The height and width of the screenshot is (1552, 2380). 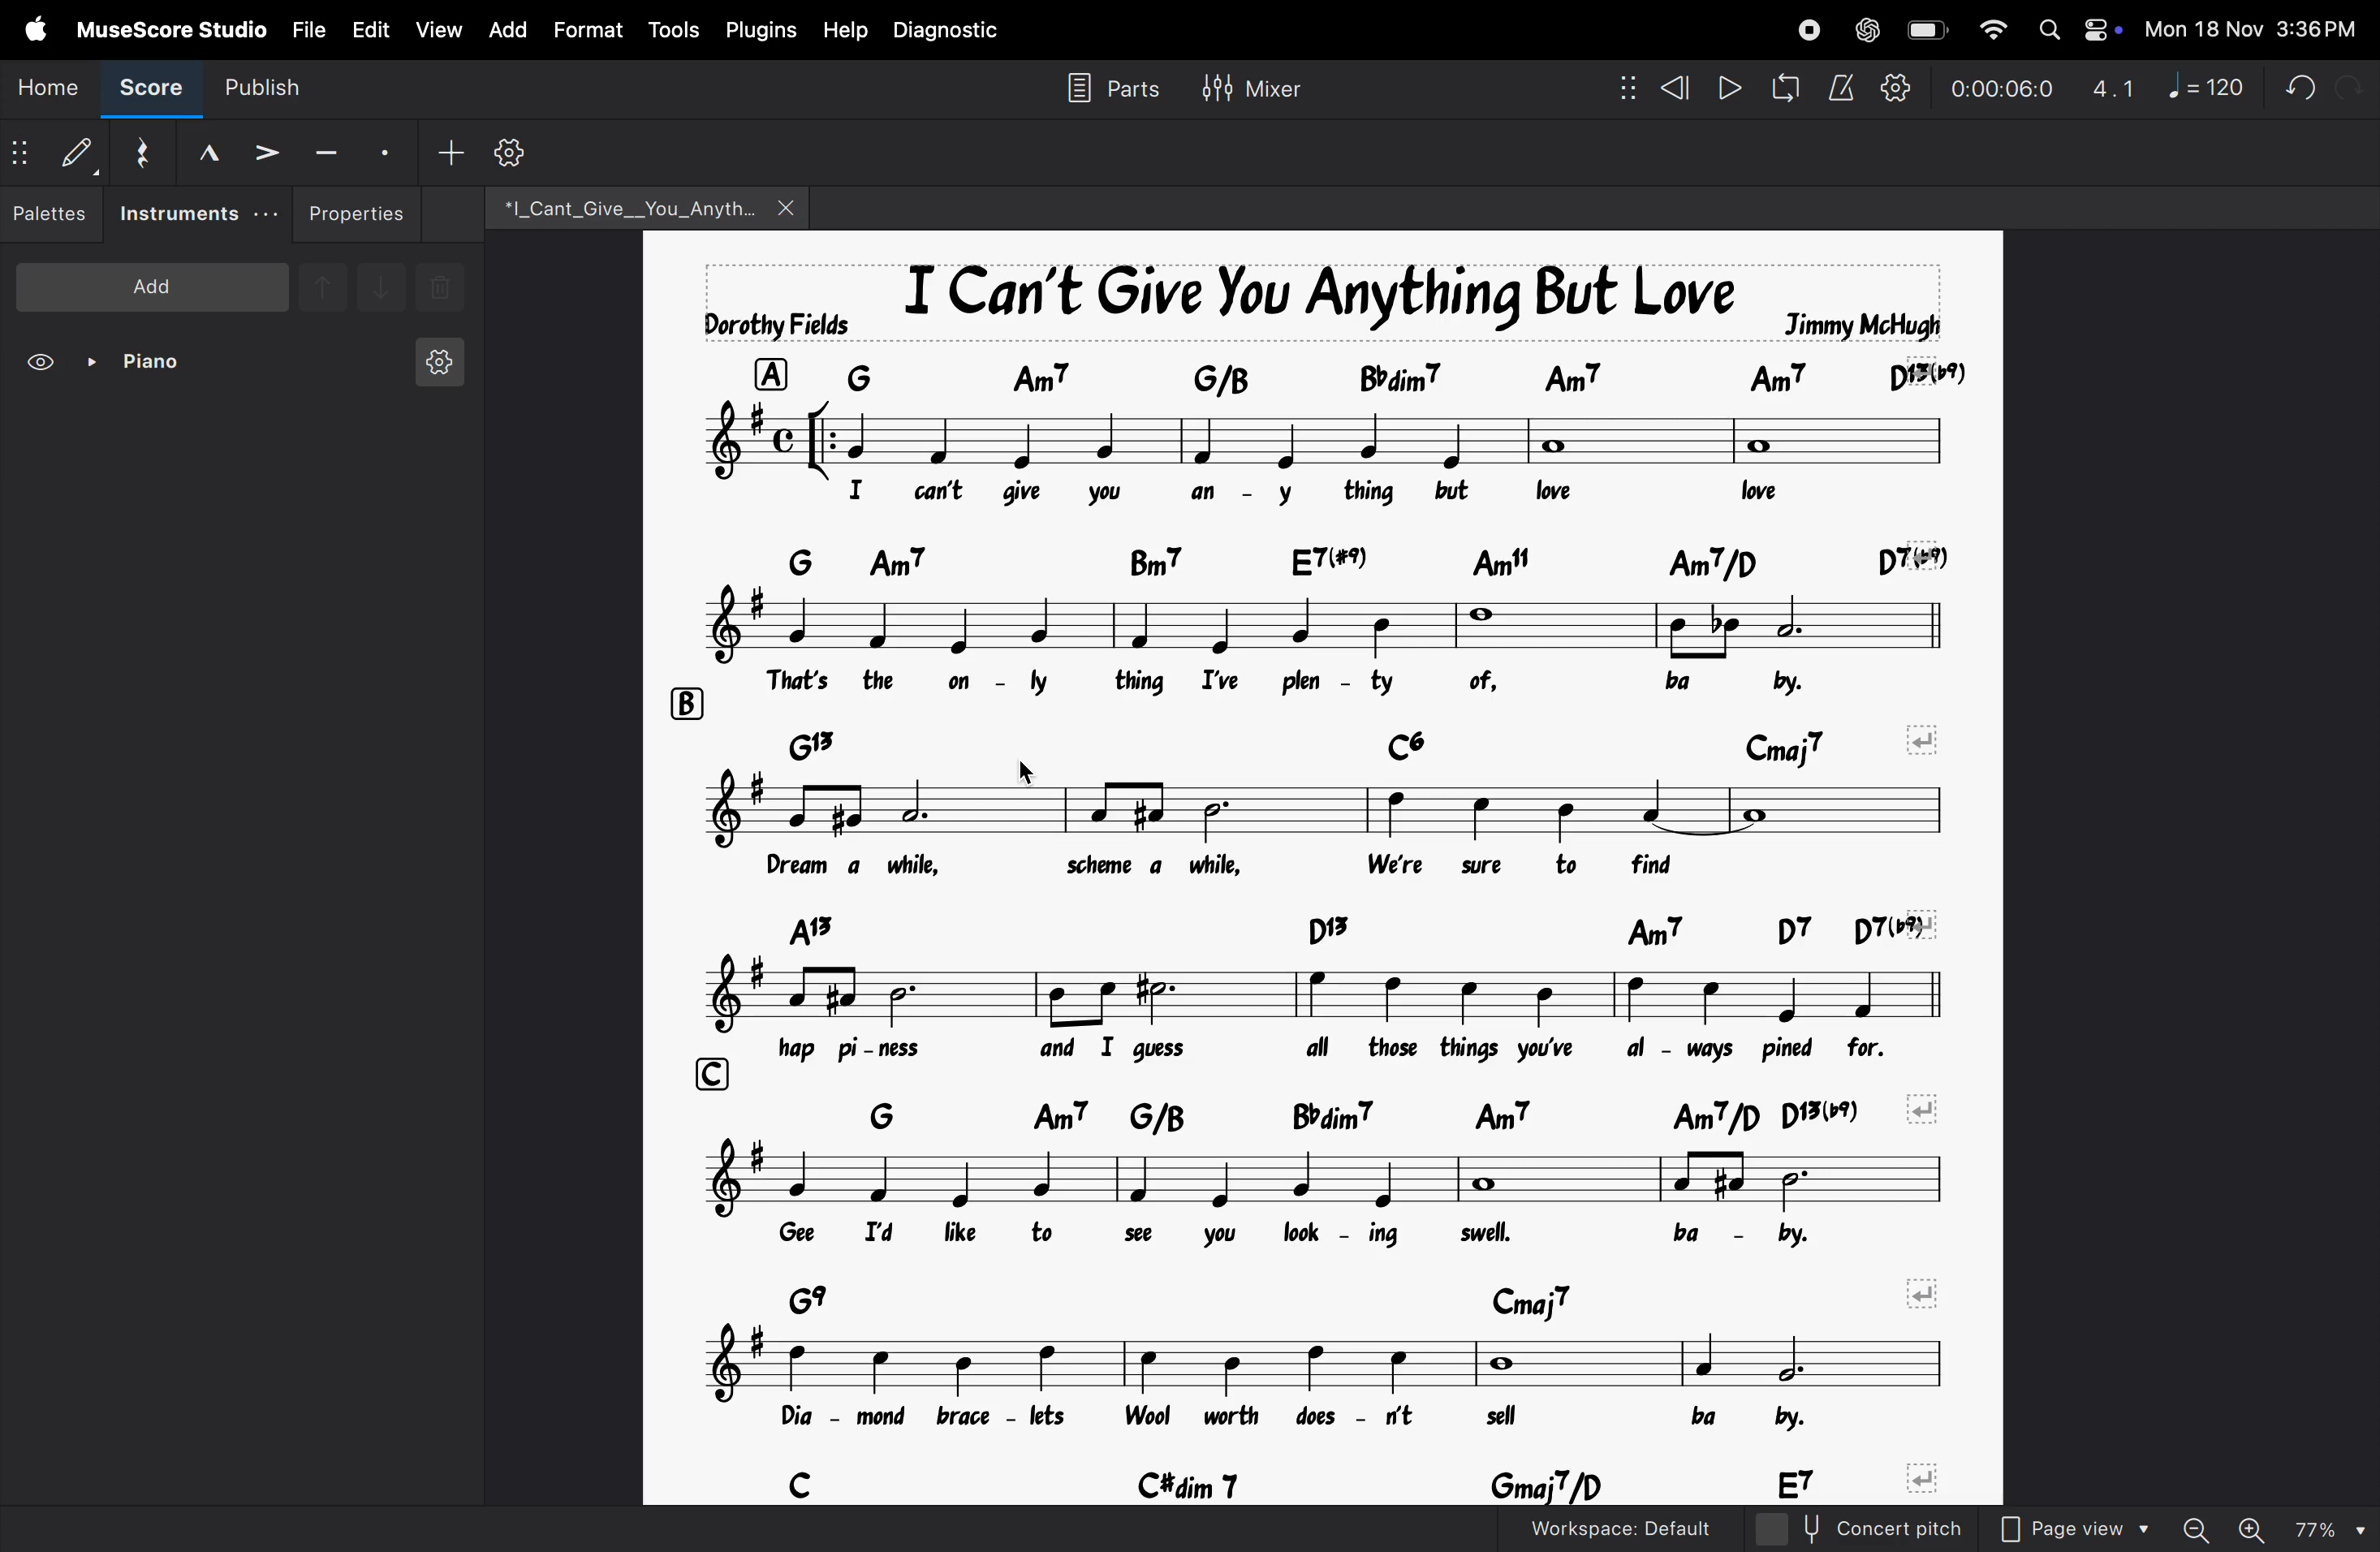 What do you see at coordinates (27, 30) in the screenshot?
I see `apple menu` at bounding box center [27, 30].